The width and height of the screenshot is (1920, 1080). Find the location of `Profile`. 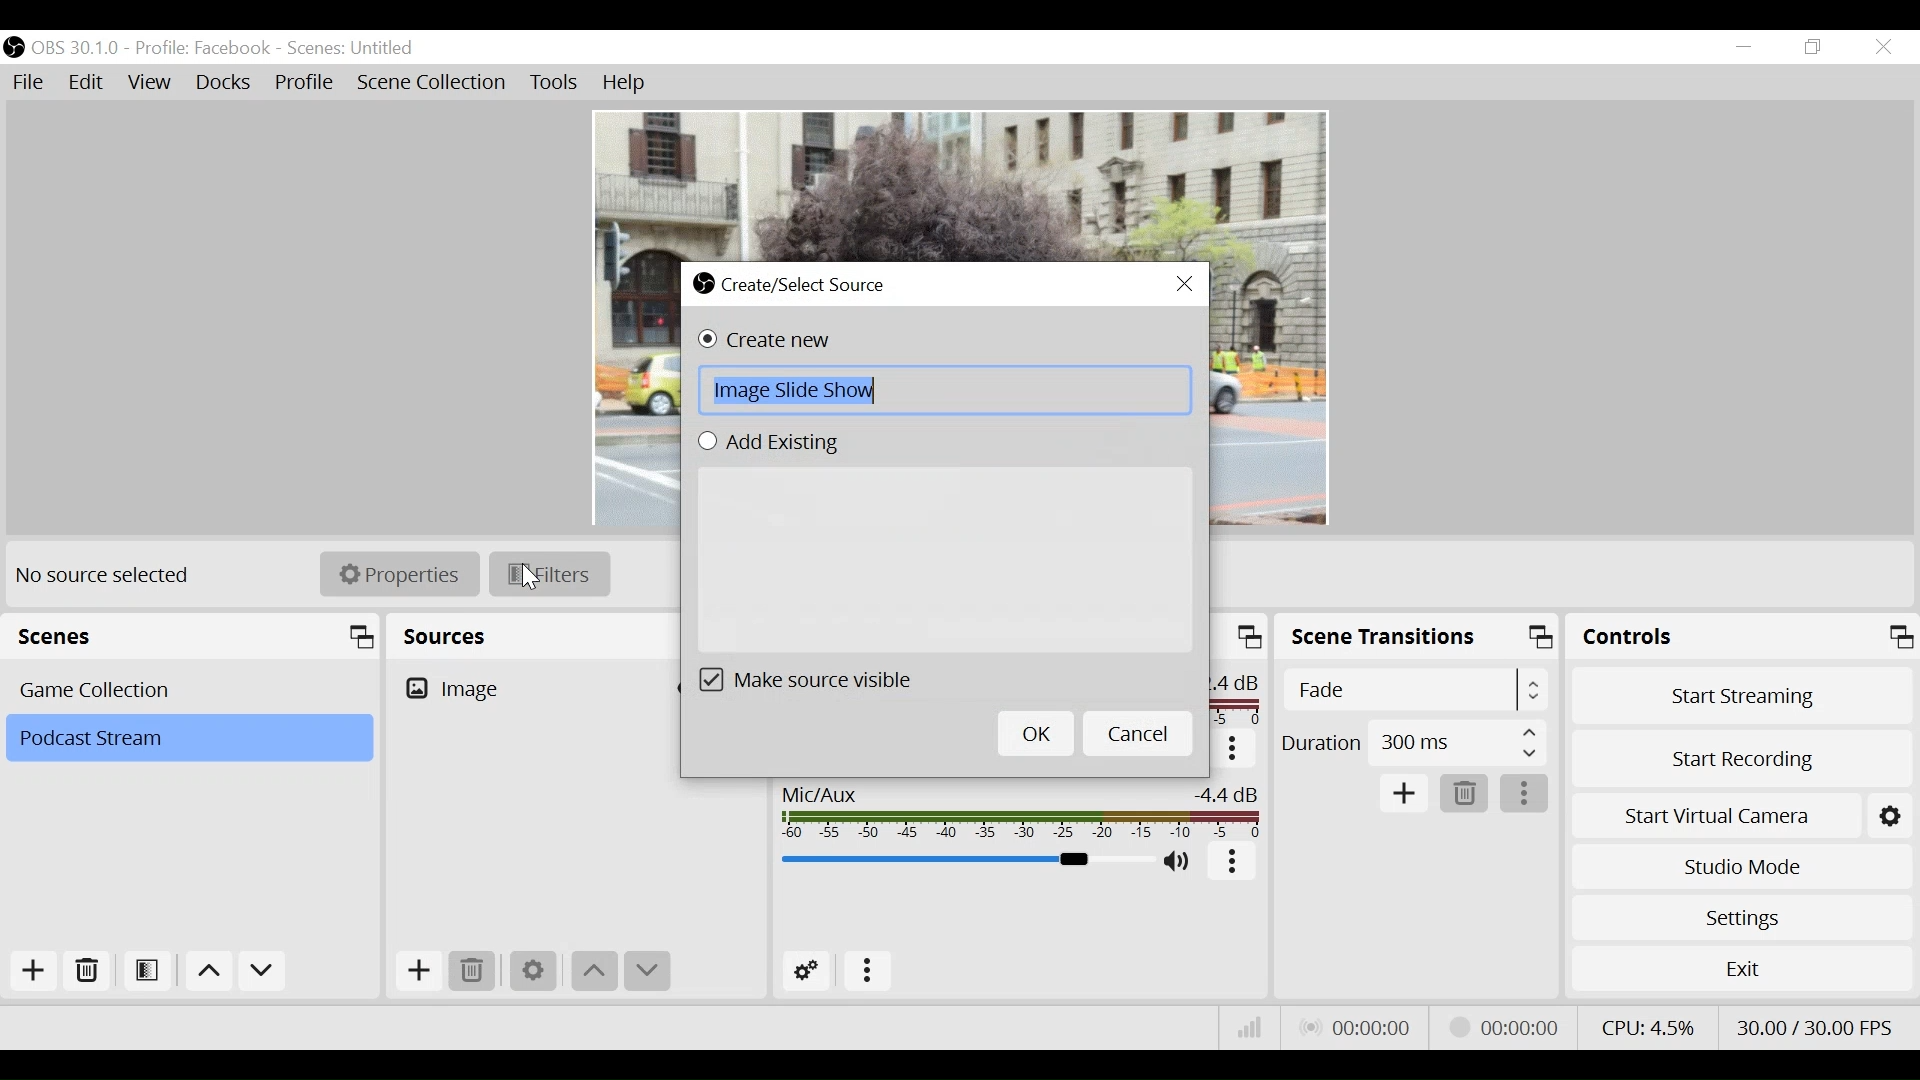

Profile is located at coordinates (305, 84).